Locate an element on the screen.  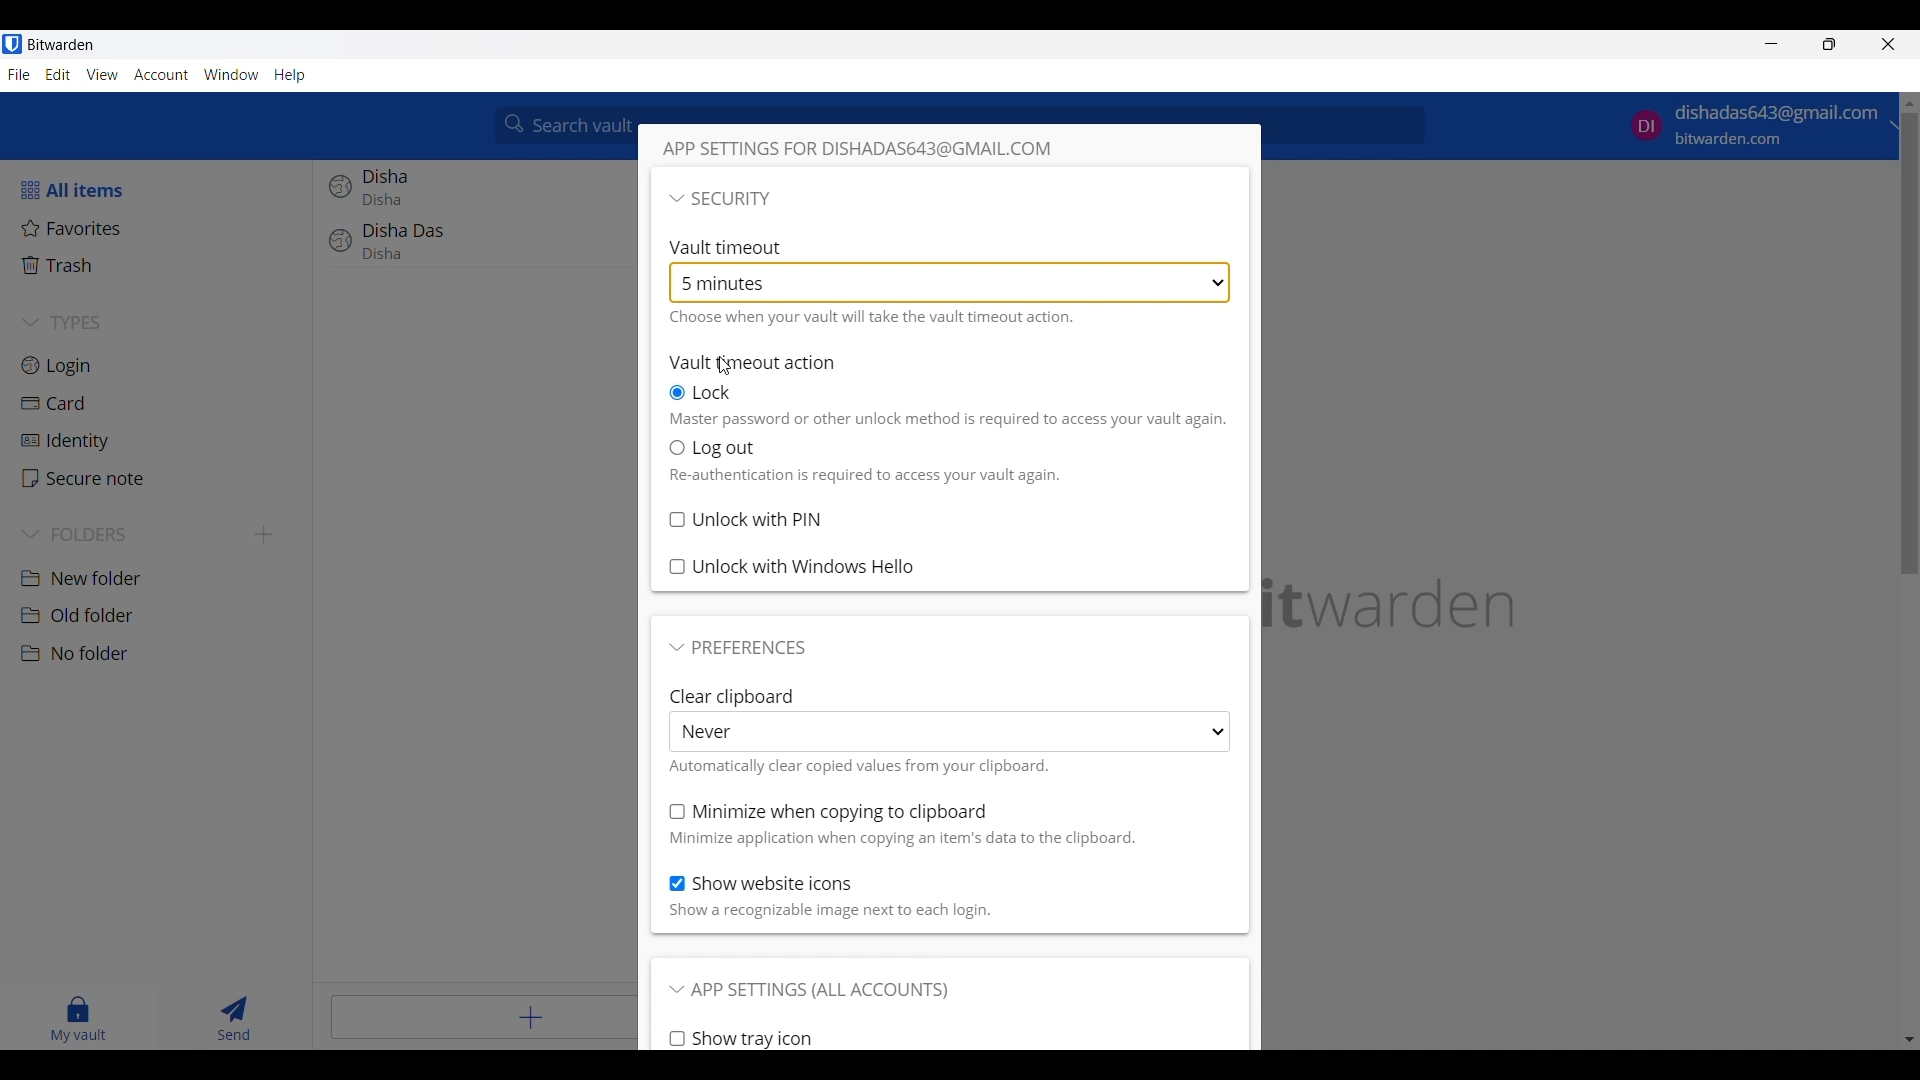
Collapse Folders is located at coordinates (132, 535).